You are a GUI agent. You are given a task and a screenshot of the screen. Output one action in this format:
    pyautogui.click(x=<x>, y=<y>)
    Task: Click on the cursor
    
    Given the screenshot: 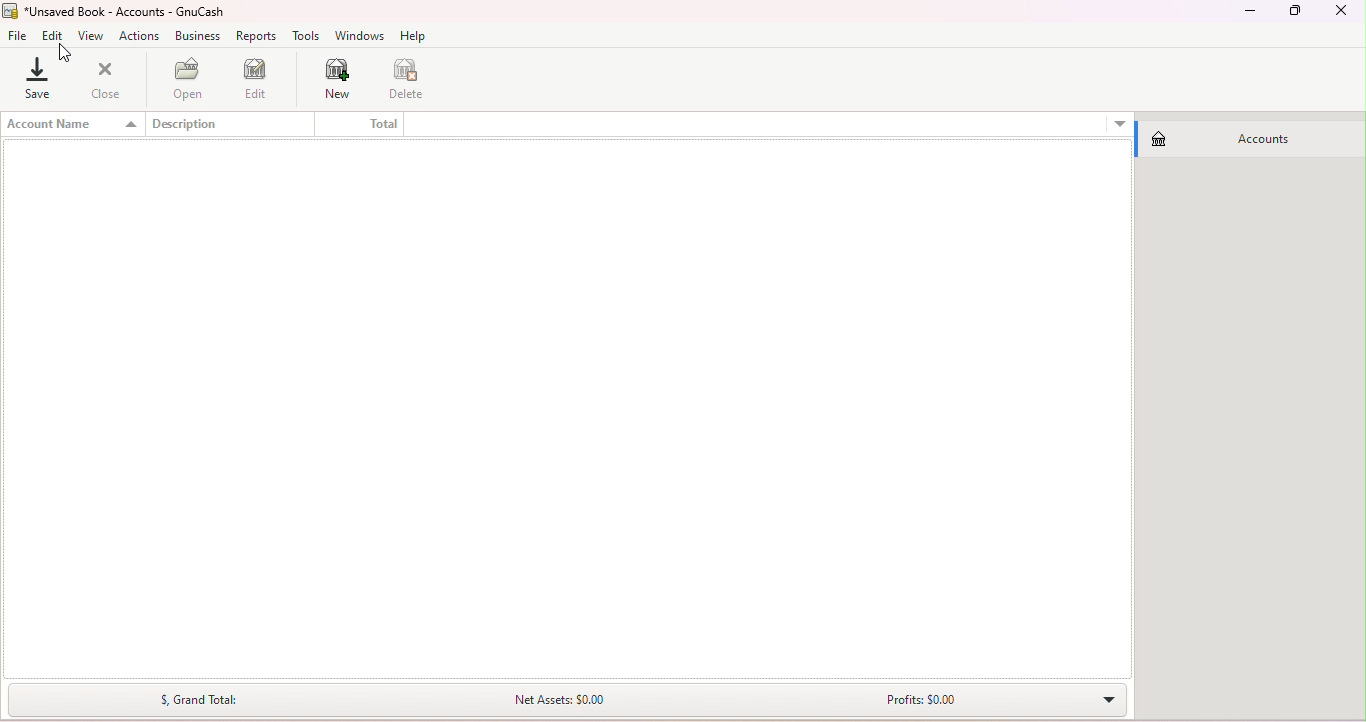 What is the action you would take?
    pyautogui.click(x=62, y=54)
    